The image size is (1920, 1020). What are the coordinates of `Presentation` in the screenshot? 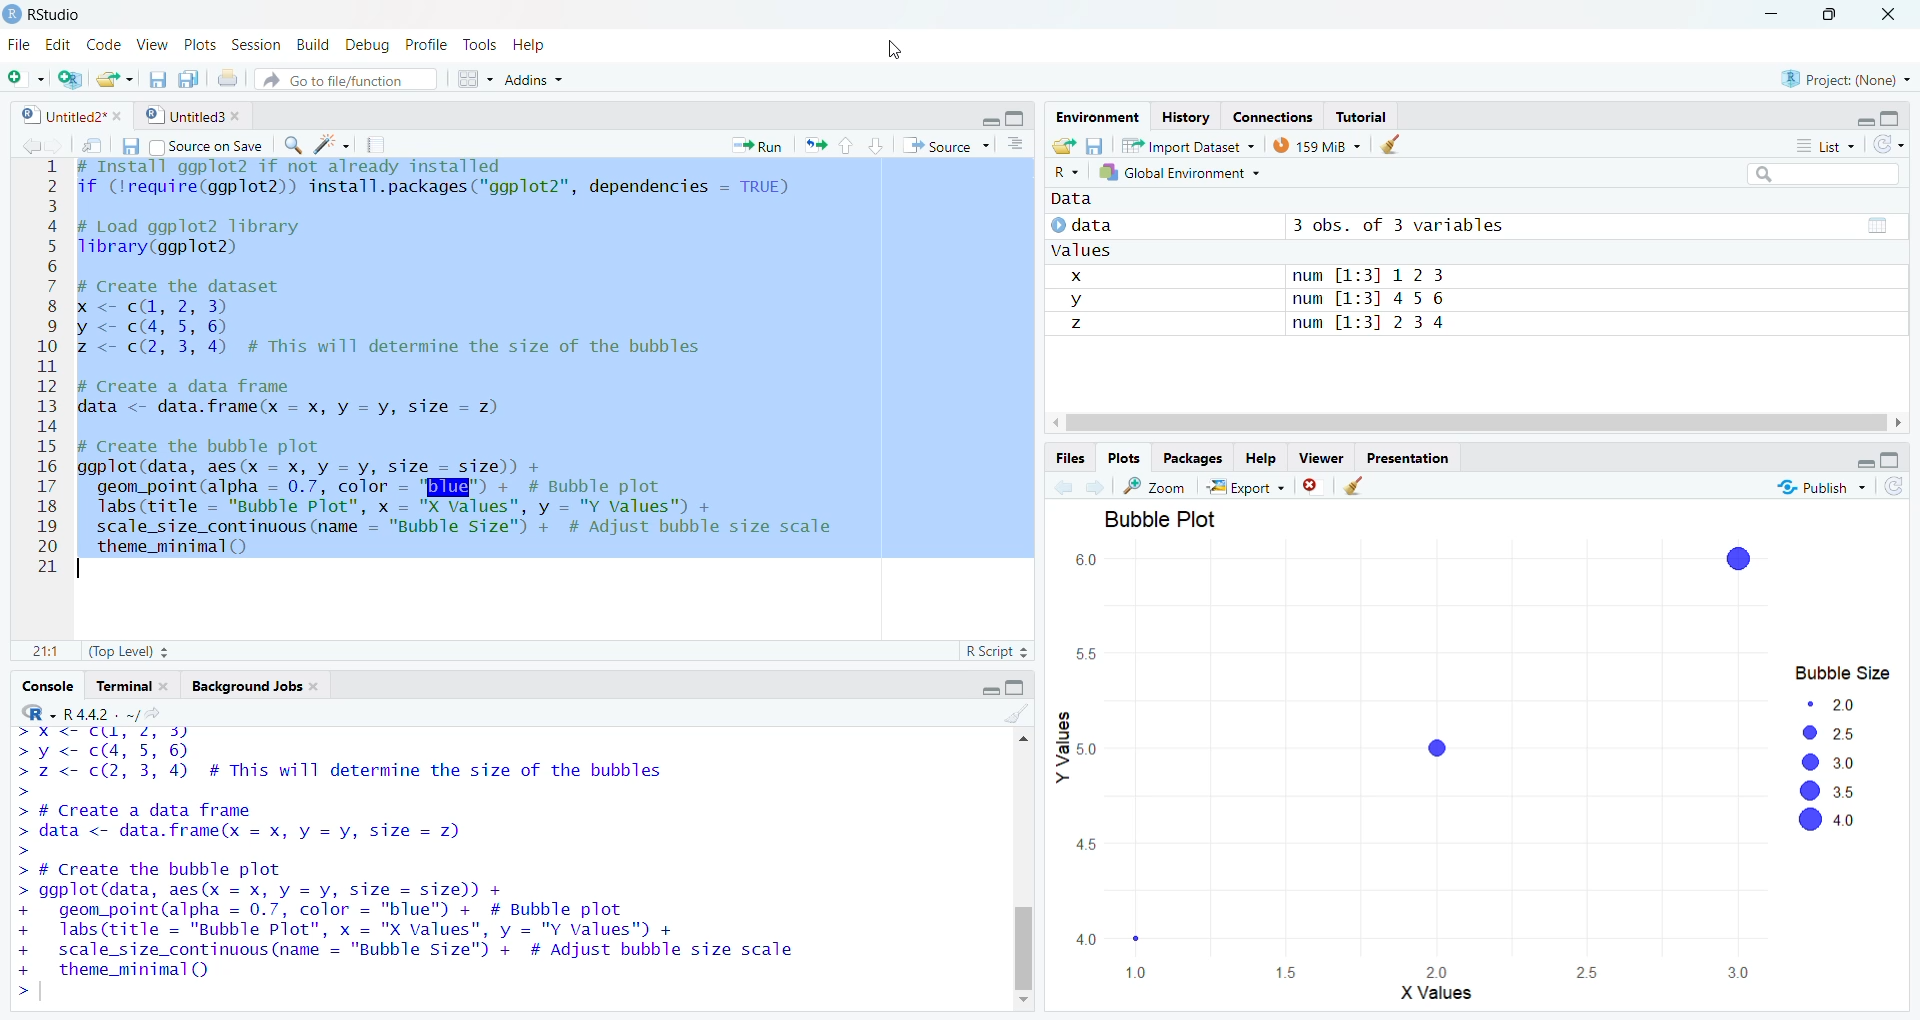 It's located at (1409, 458).